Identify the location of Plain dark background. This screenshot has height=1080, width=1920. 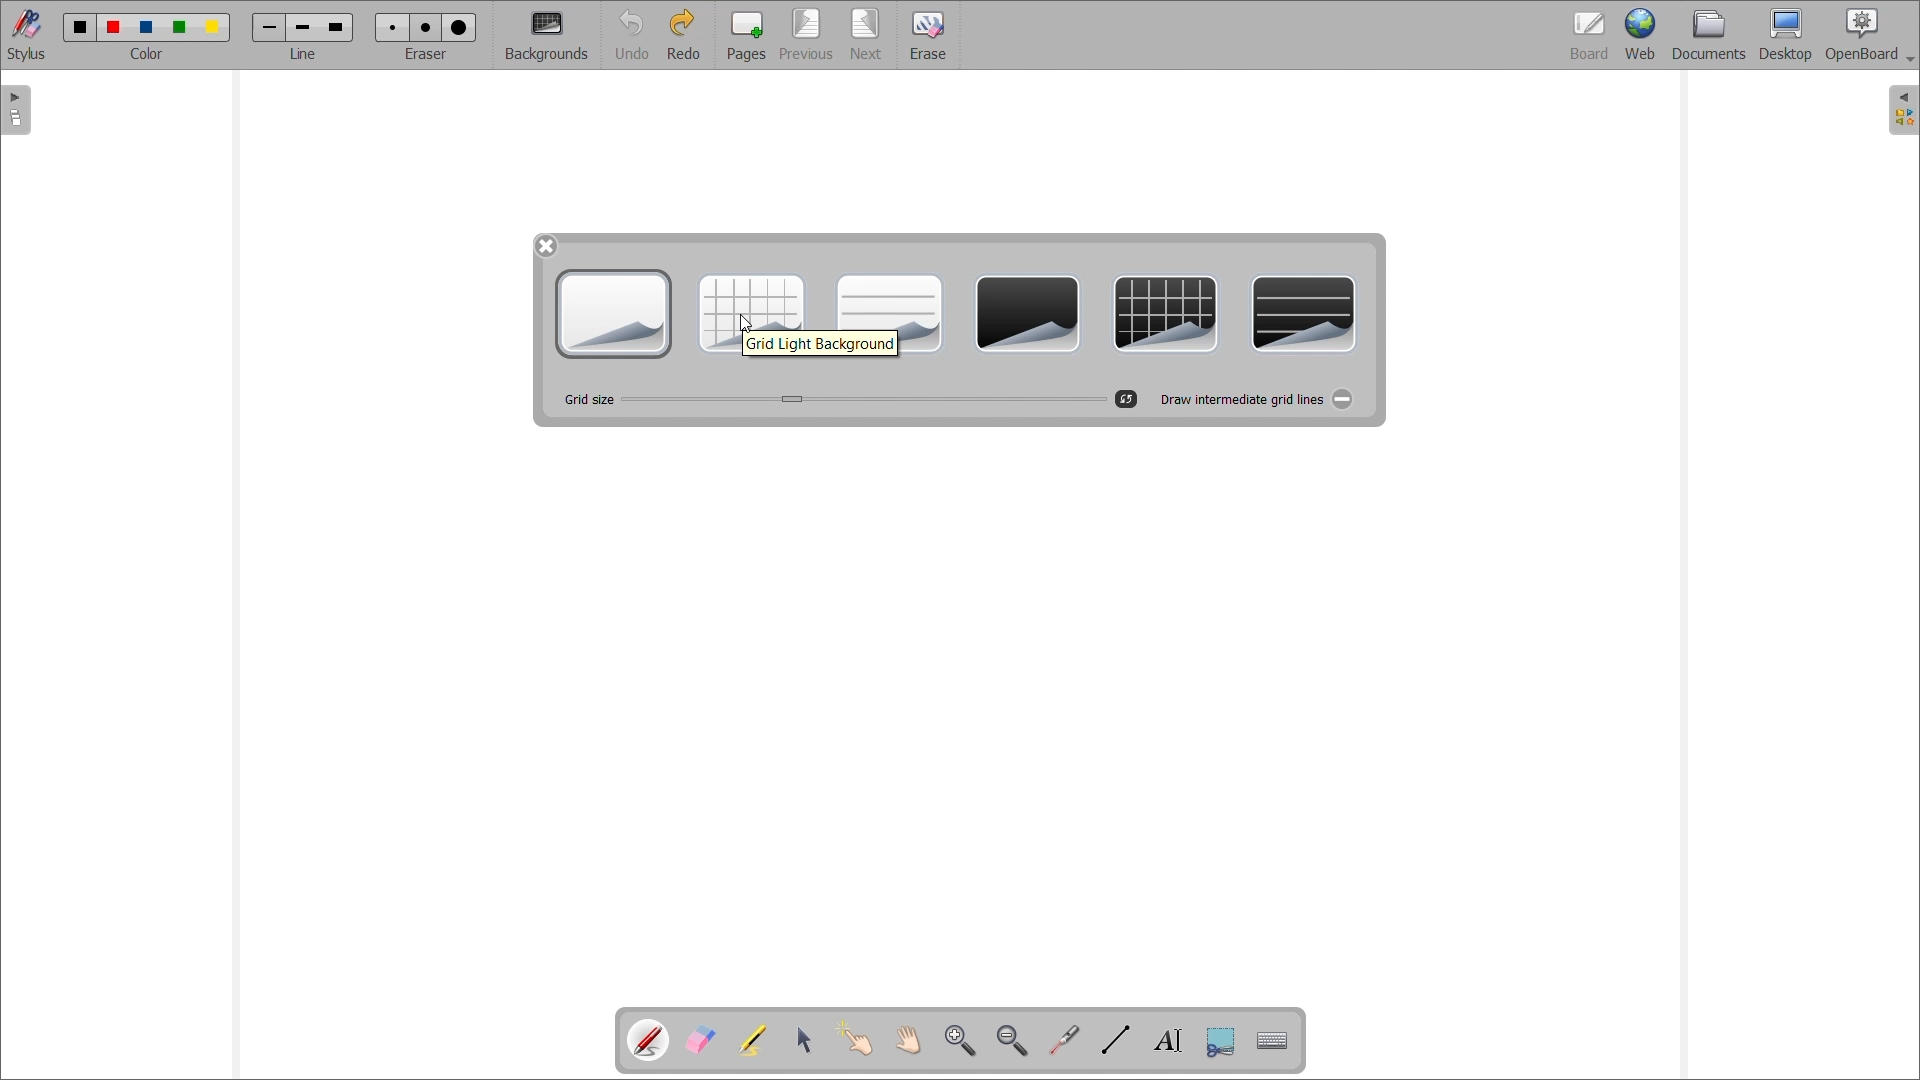
(1027, 314).